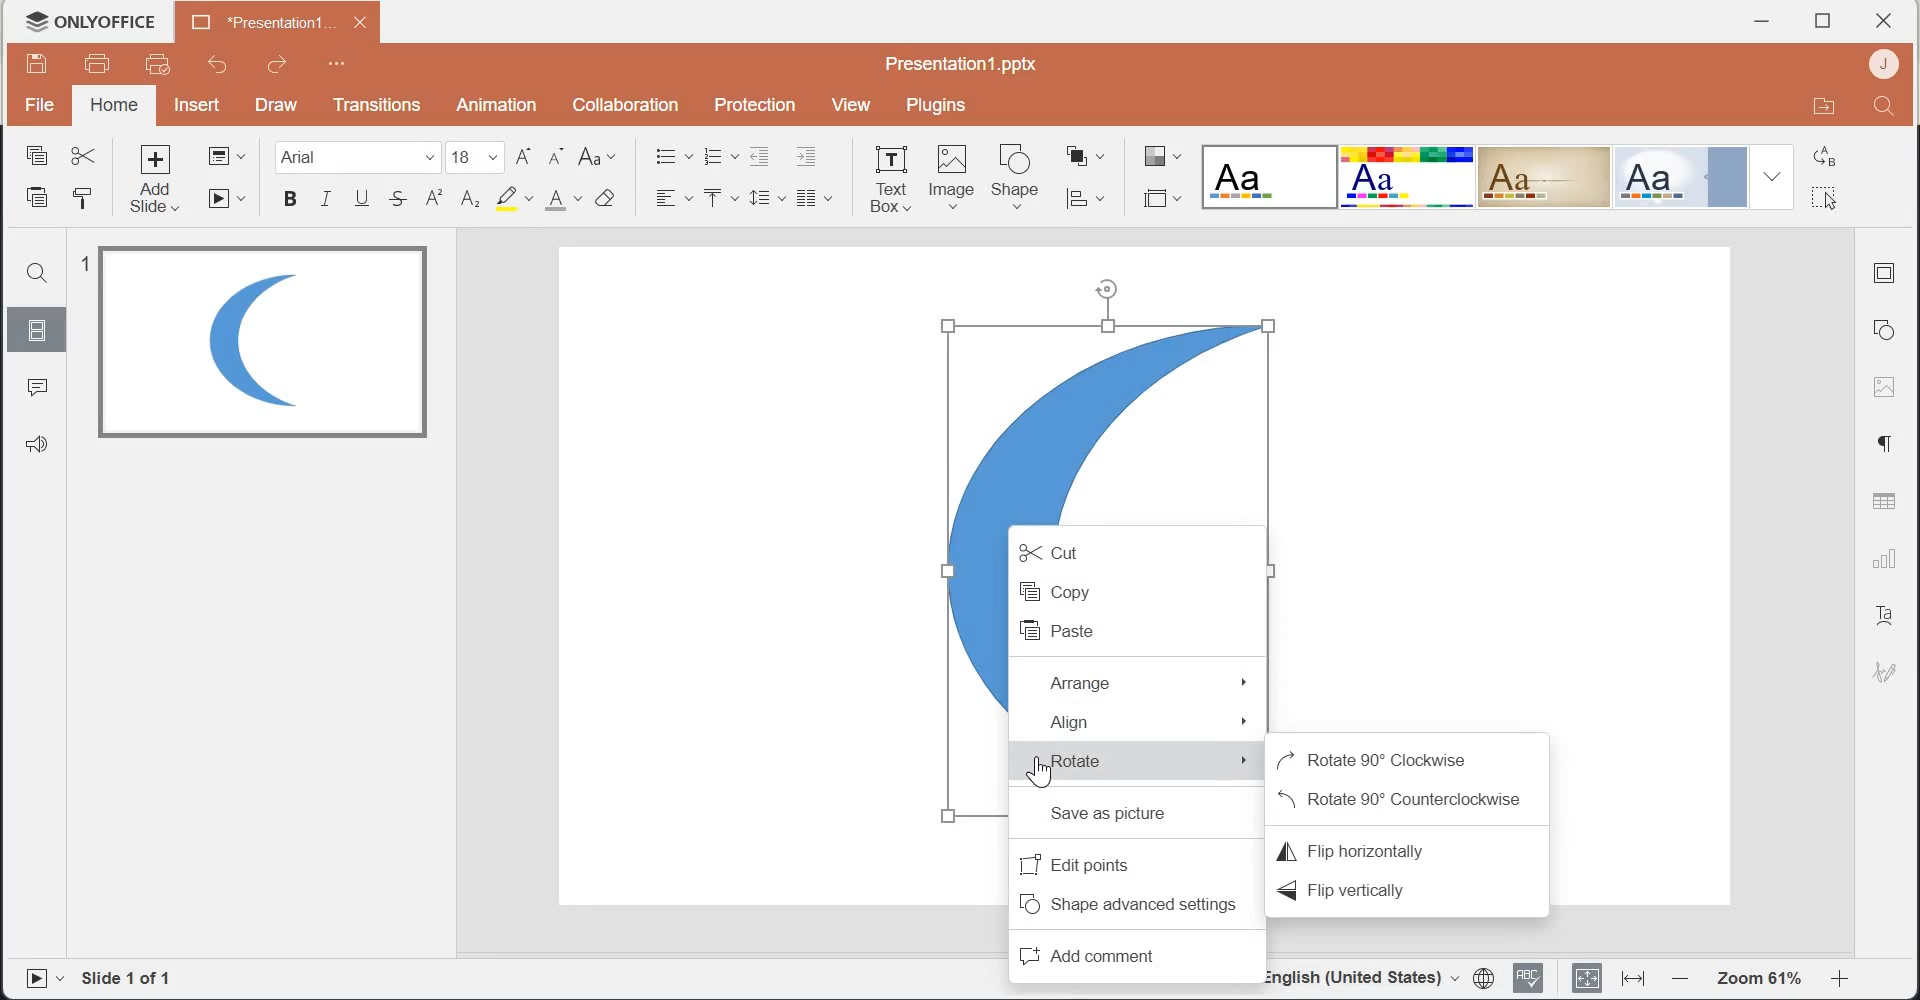 This screenshot has width=1920, height=1000. What do you see at coordinates (1848, 980) in the screenshot?
I see `Zoom in` at bounding box center [1848, 980].